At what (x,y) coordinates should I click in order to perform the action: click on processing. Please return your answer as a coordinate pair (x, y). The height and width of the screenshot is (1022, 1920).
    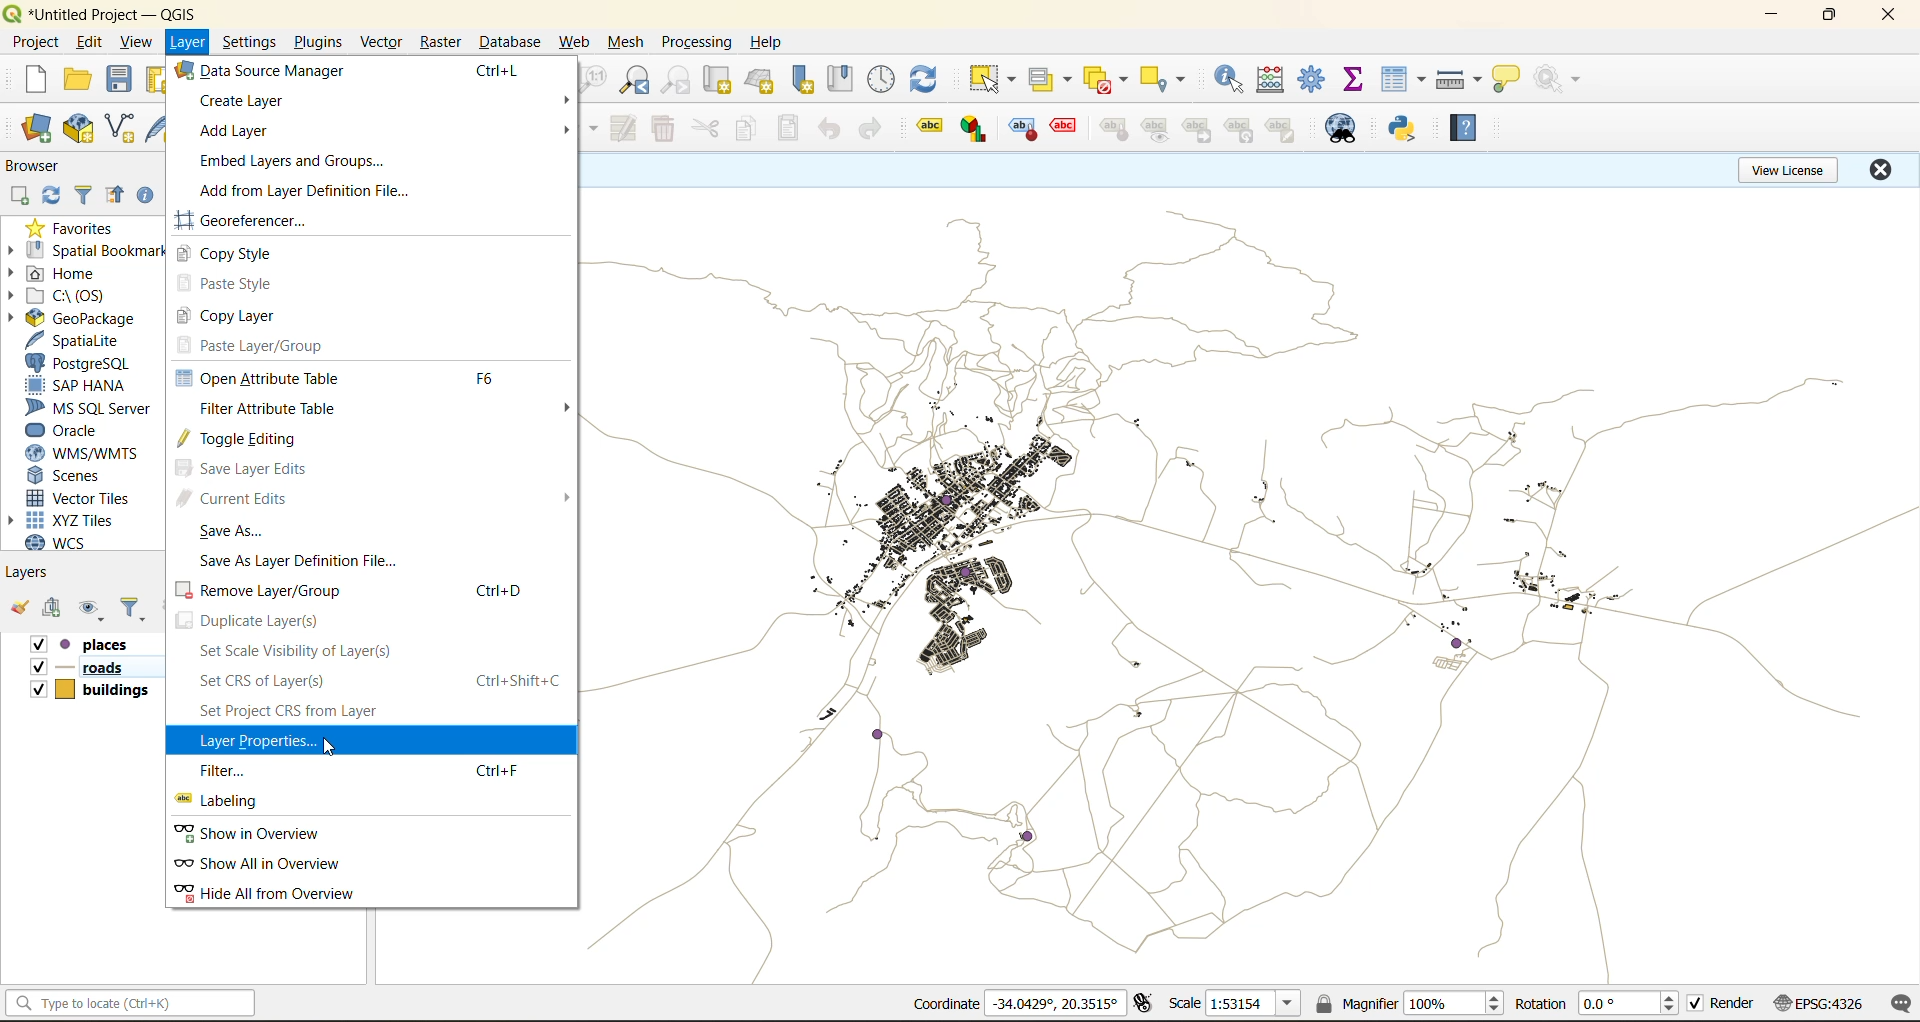
    Looking at the image, I should click on (696, 43).